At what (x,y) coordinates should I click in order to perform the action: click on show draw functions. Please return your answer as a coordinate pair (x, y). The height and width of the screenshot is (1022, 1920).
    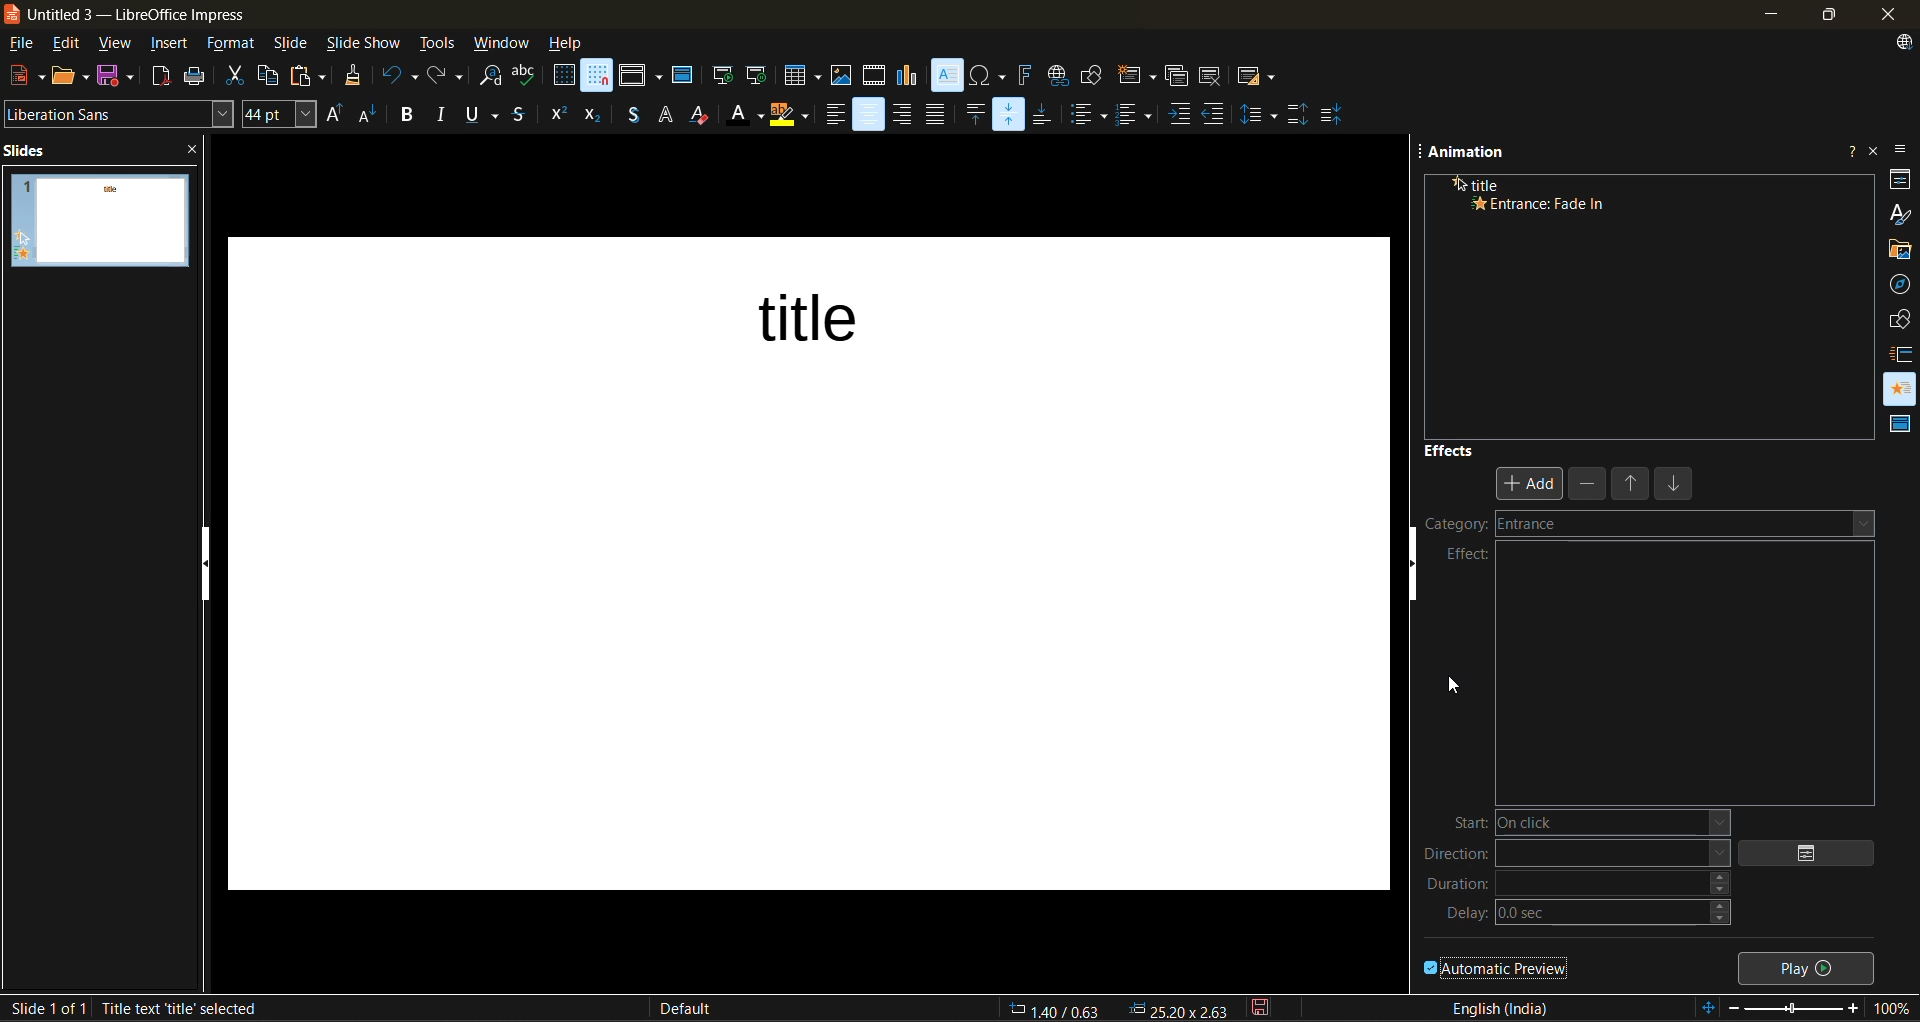
    Looking at the image, I should click on (1093, 73).